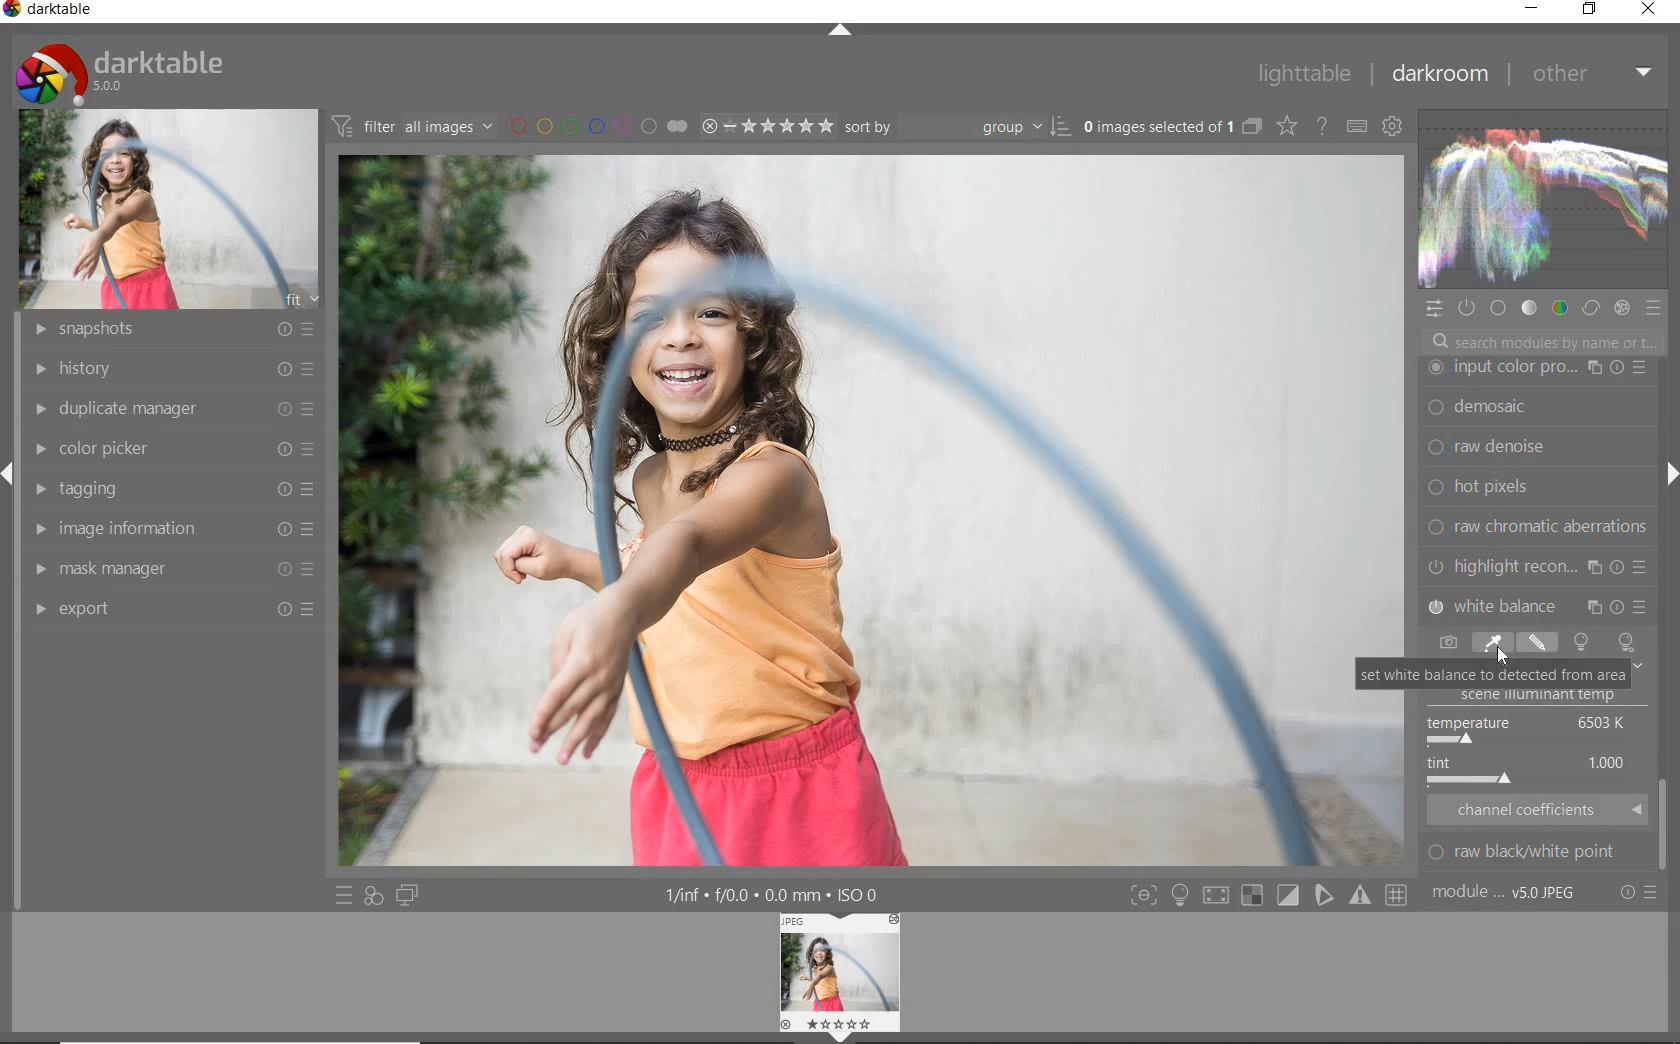  What do you see at coordinates (1303, 75) in the screenshot?
I see `lighttable` at bounding box center [1303, 75].